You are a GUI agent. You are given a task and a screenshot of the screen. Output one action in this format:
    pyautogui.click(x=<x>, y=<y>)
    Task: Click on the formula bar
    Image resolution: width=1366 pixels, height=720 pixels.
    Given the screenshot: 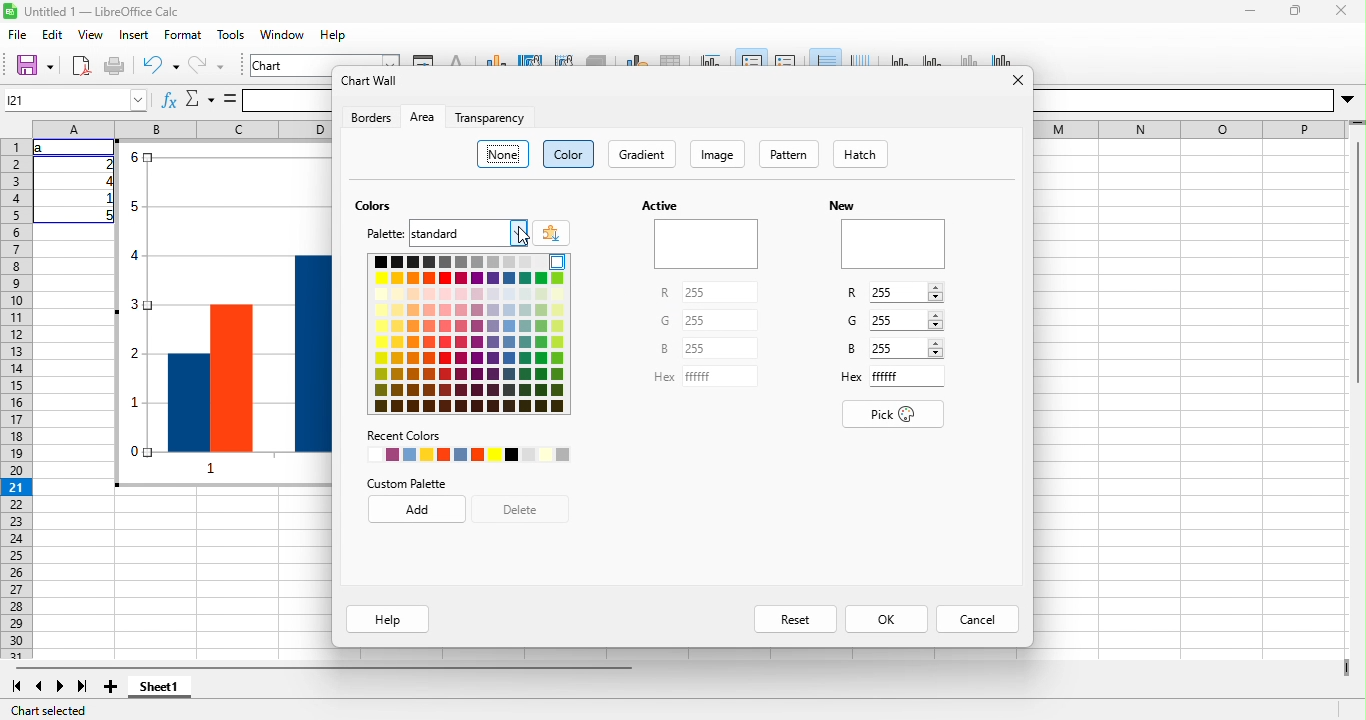 What is the action you would take?
    pyautogui.click(x=287, y=101)
    